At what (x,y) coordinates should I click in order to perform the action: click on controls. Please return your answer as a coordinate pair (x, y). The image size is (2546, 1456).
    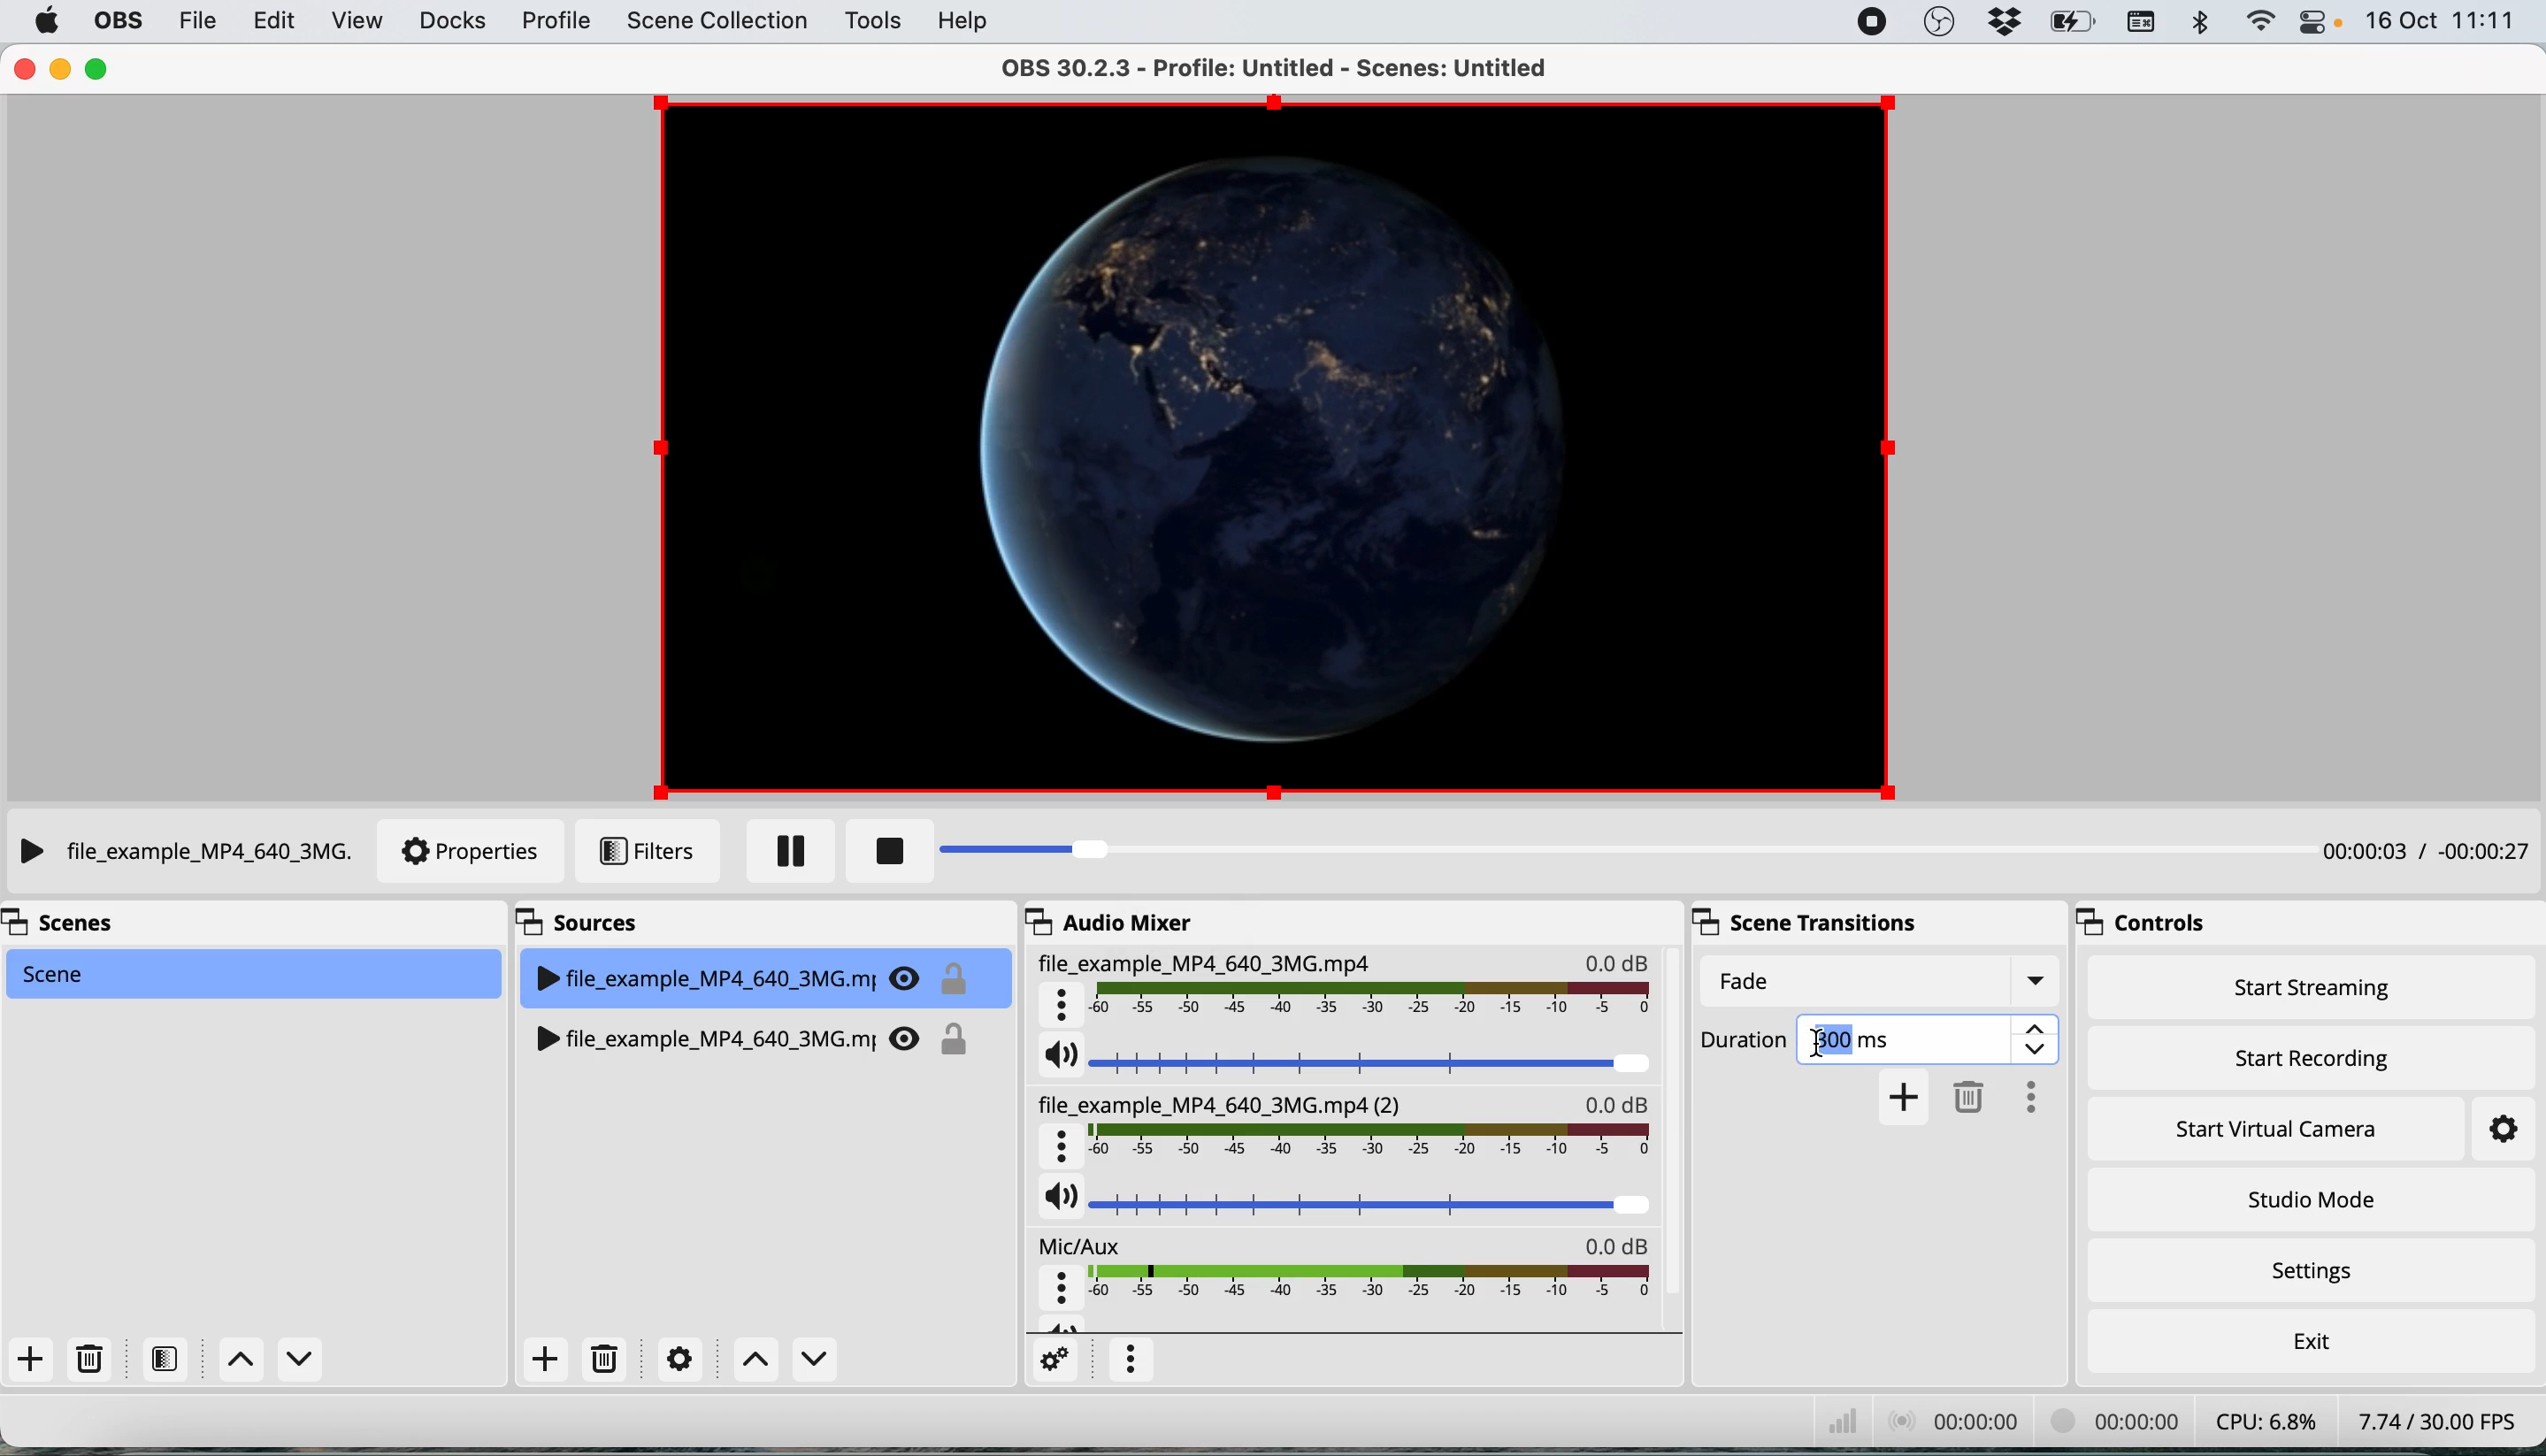
    Looking at the image, I should click on (2139, 921).